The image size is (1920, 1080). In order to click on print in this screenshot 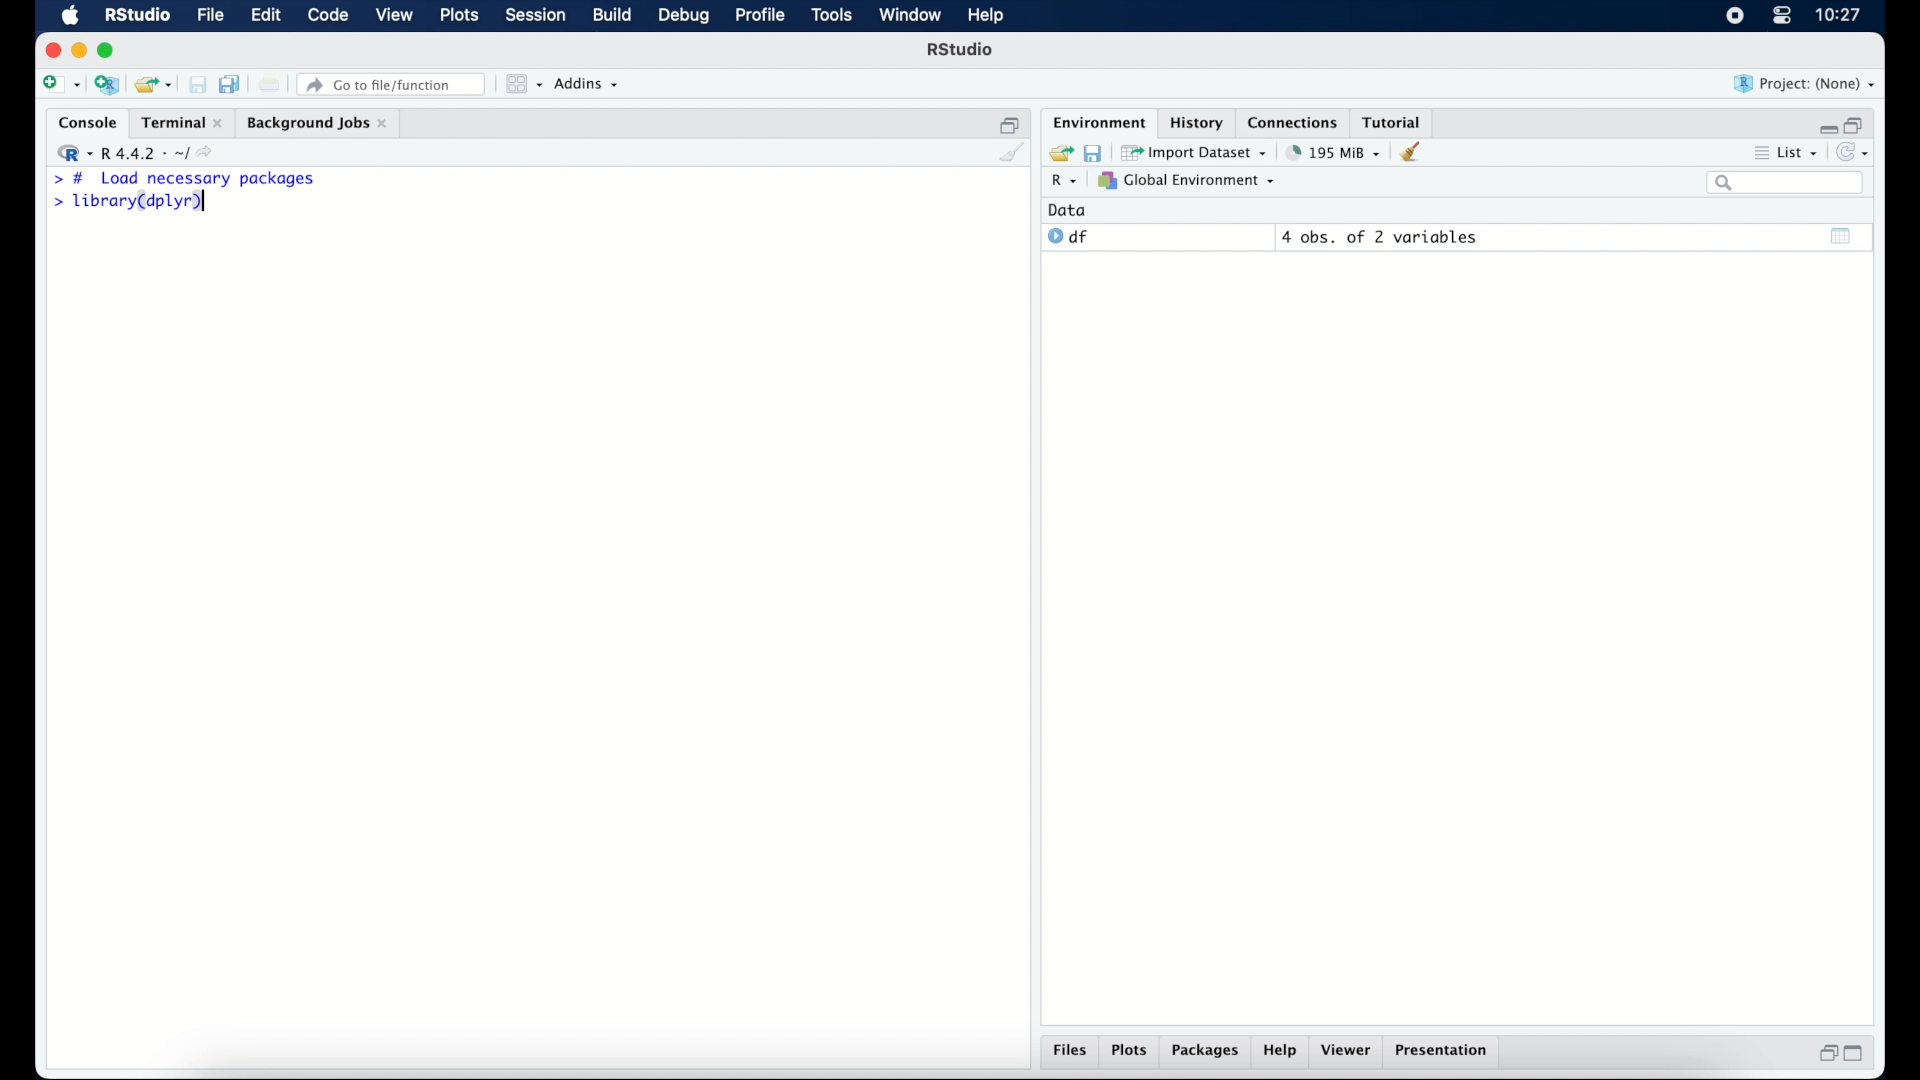, I will do `click(270, 84)`.